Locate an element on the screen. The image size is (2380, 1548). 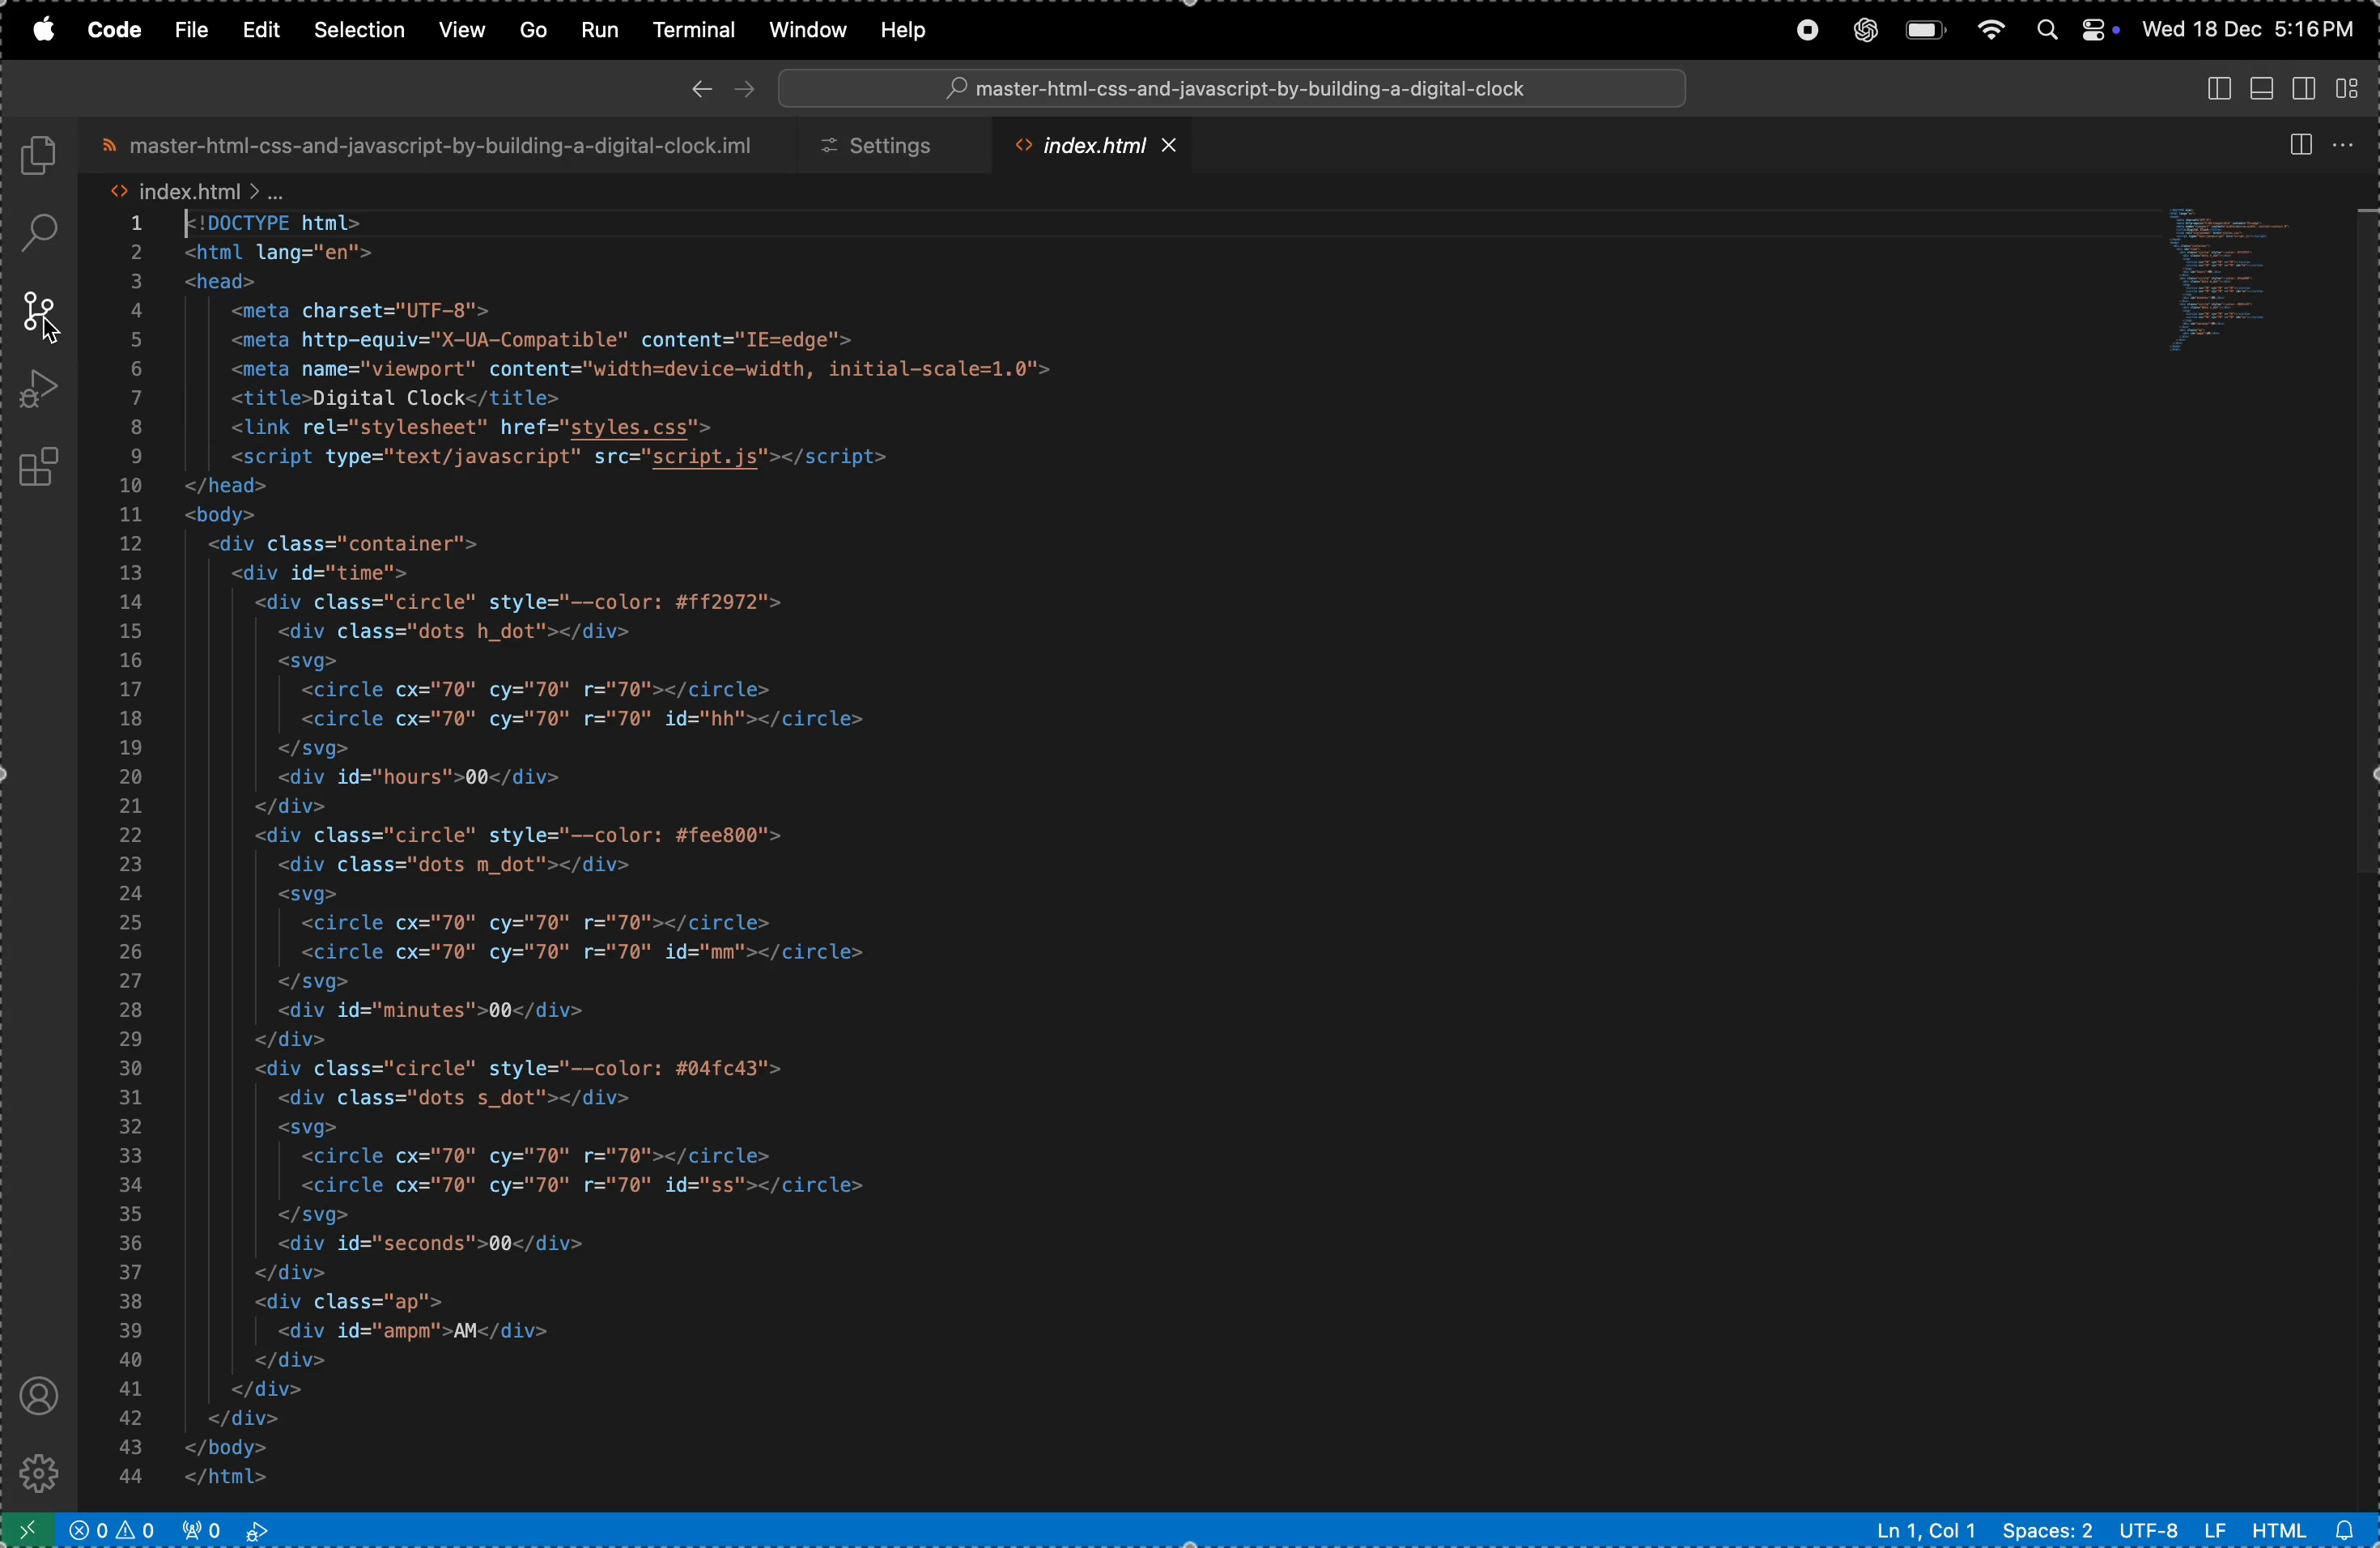
<title>Digital Clock</title> is located at coordinates (387, 396).